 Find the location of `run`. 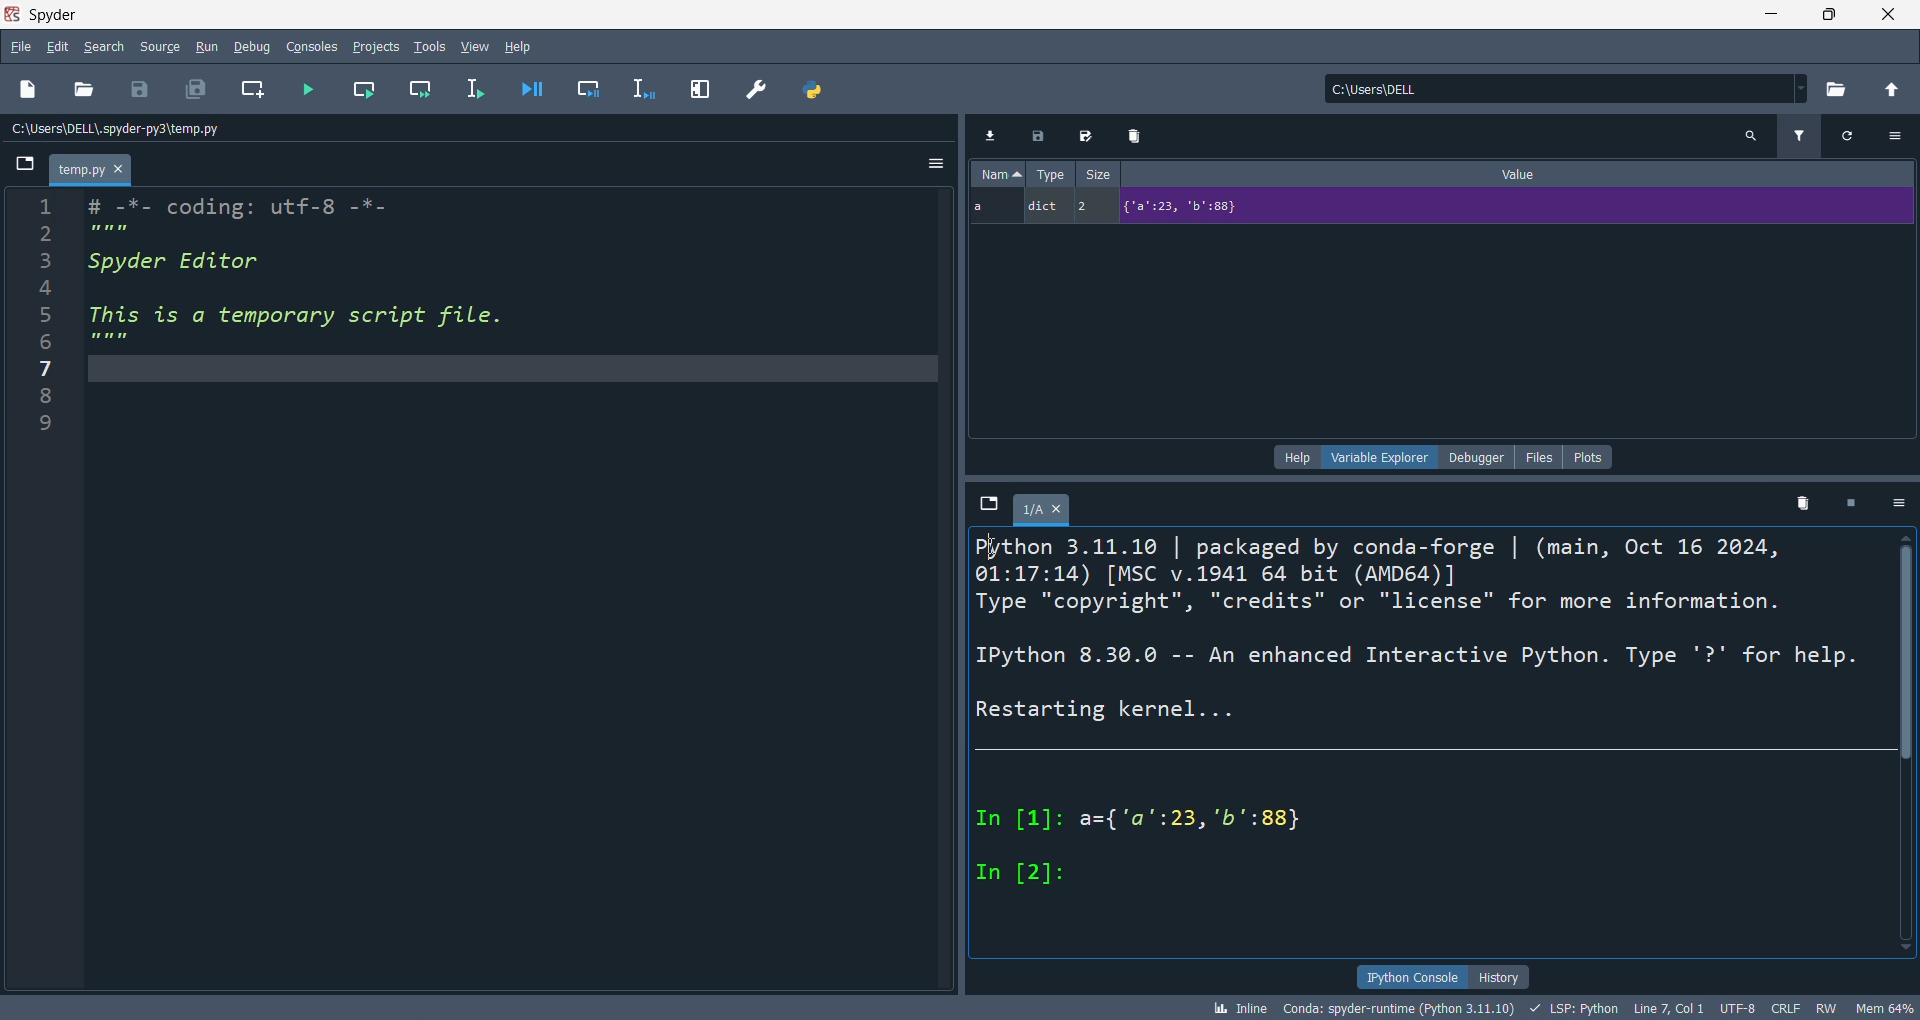

run is located at coordinates (213, 47).